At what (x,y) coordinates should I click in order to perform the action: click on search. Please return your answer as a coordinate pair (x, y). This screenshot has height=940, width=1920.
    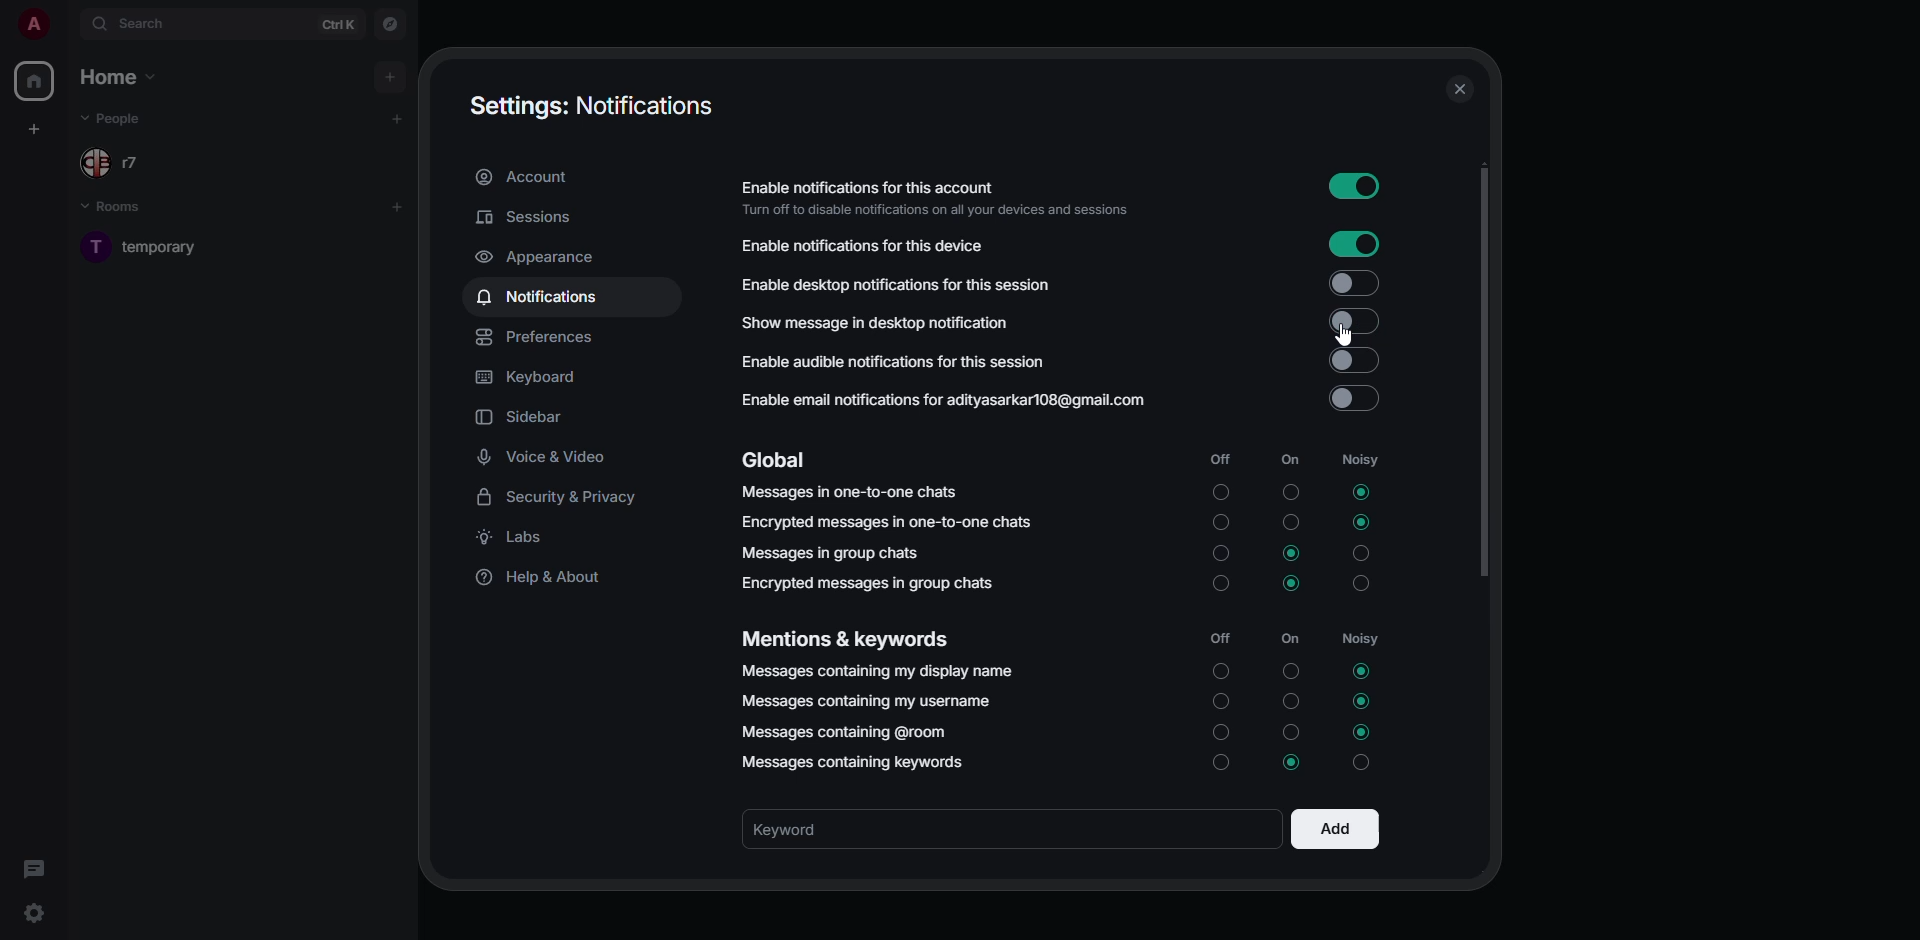
    Looking at the image, I should click on (130, 23).